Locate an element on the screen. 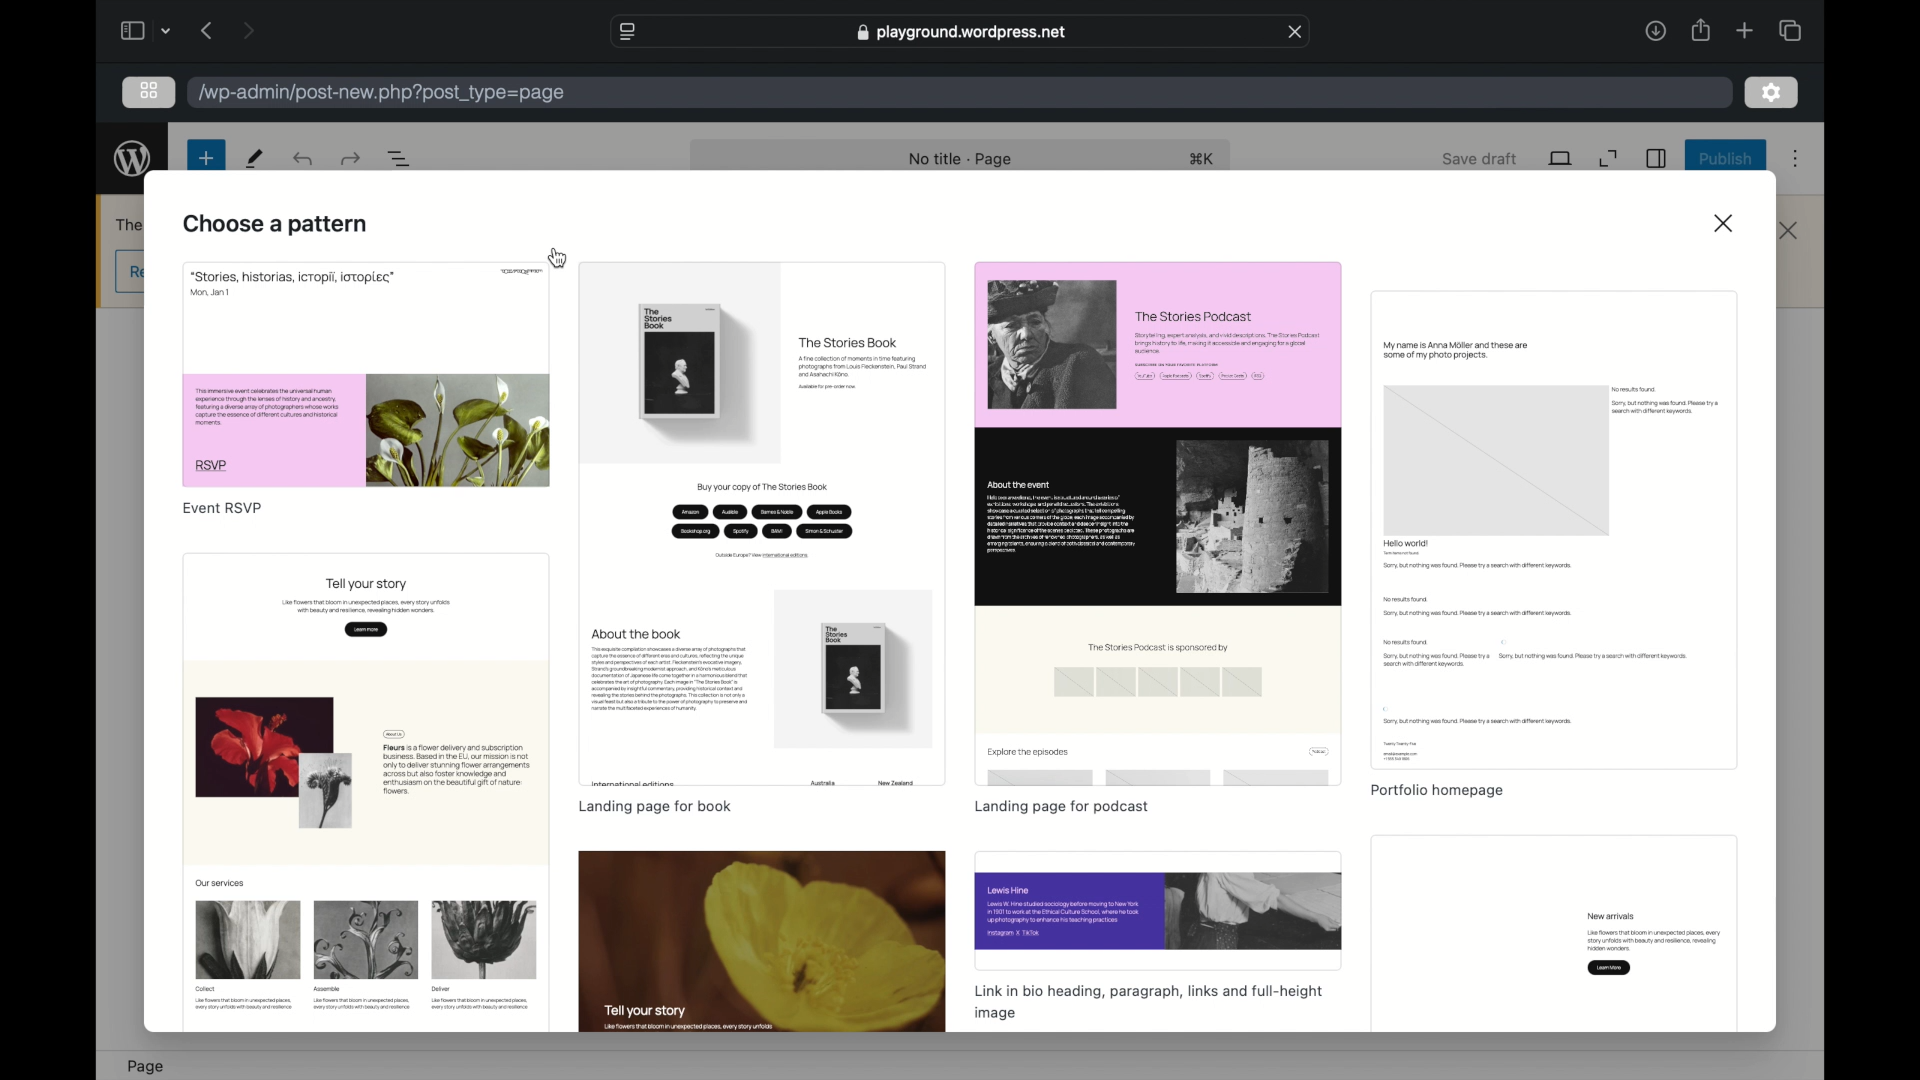  sidebar is located at coordinates (130, 30).